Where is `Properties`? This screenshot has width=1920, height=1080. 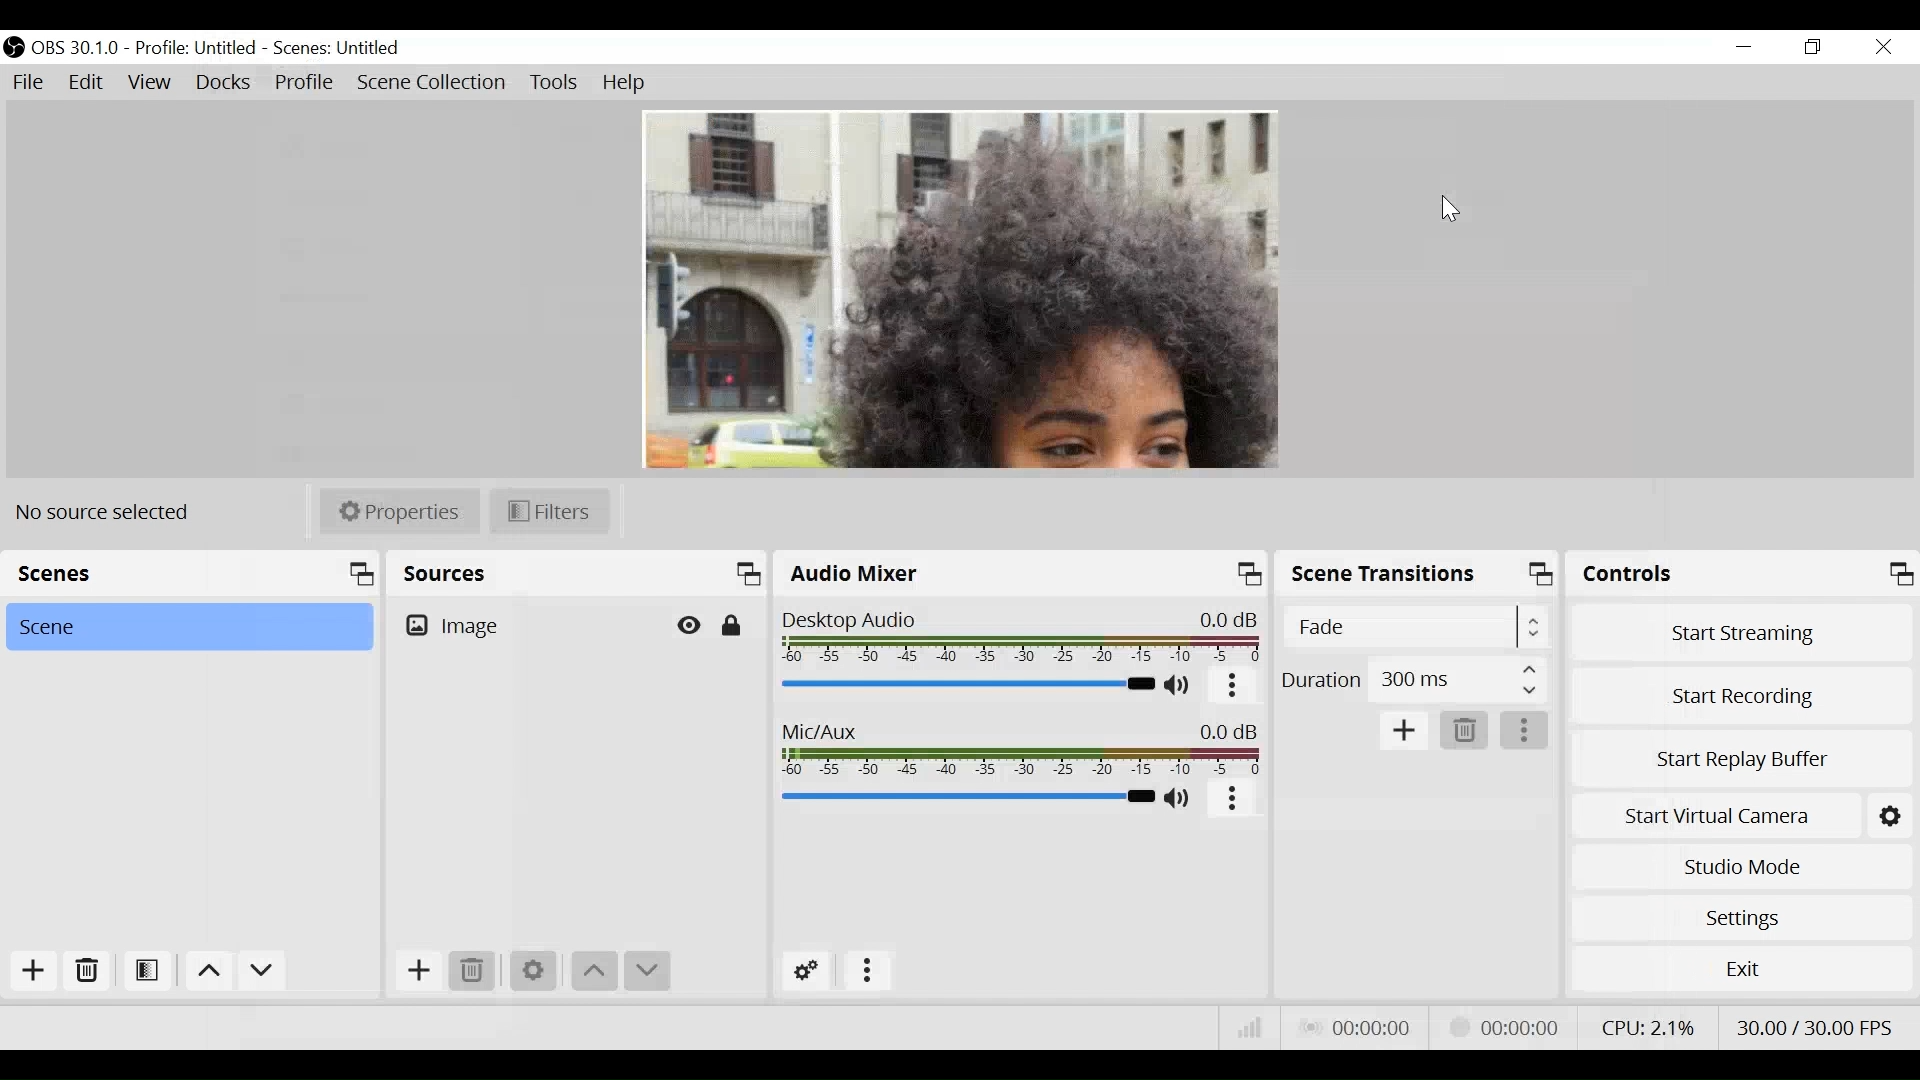
Properties is located at coordinates (397, 511).